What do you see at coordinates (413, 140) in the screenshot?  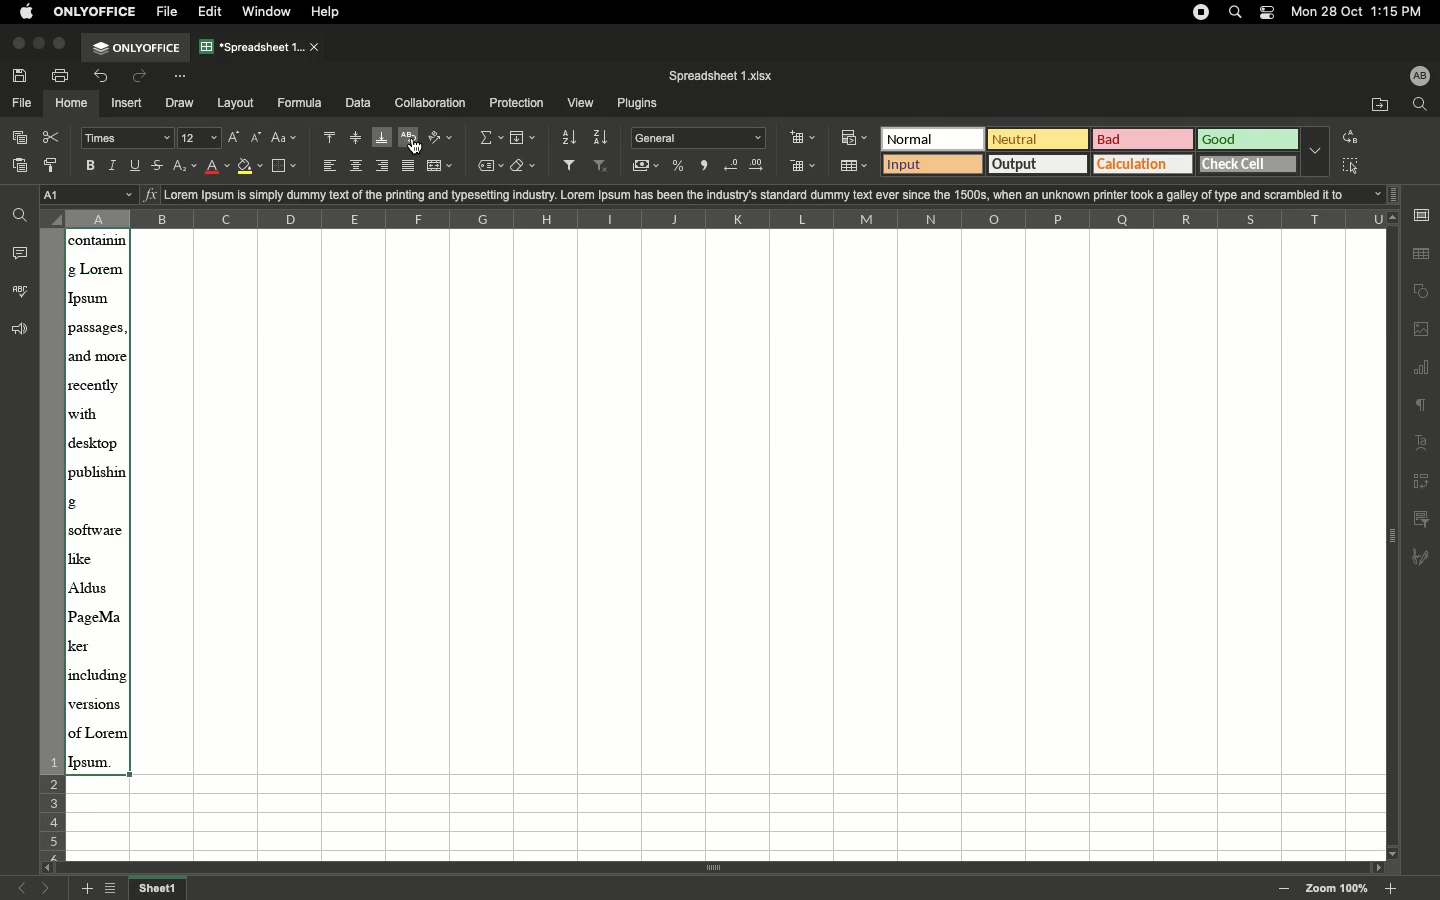 I see `Wrap text` at bounding box center [413, 140].